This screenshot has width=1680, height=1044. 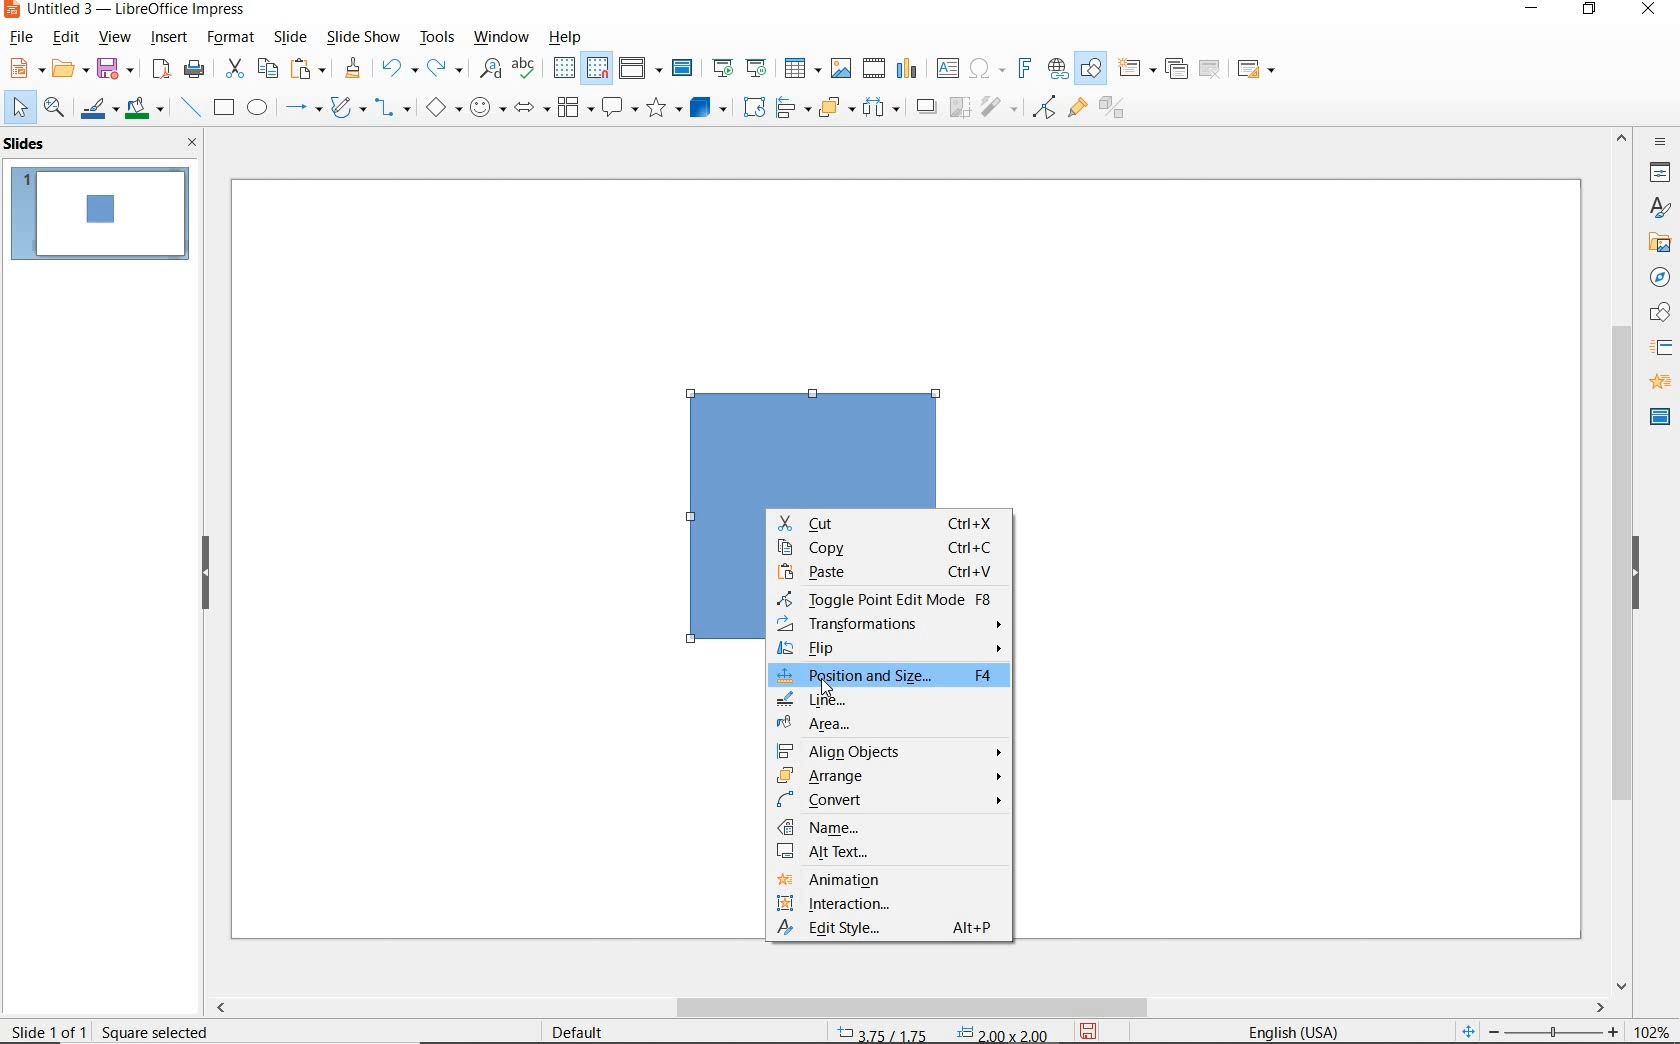 What do you see at coordinates (16, 109) in the screenshot?
I see `select` at bounding box center [16, 109].